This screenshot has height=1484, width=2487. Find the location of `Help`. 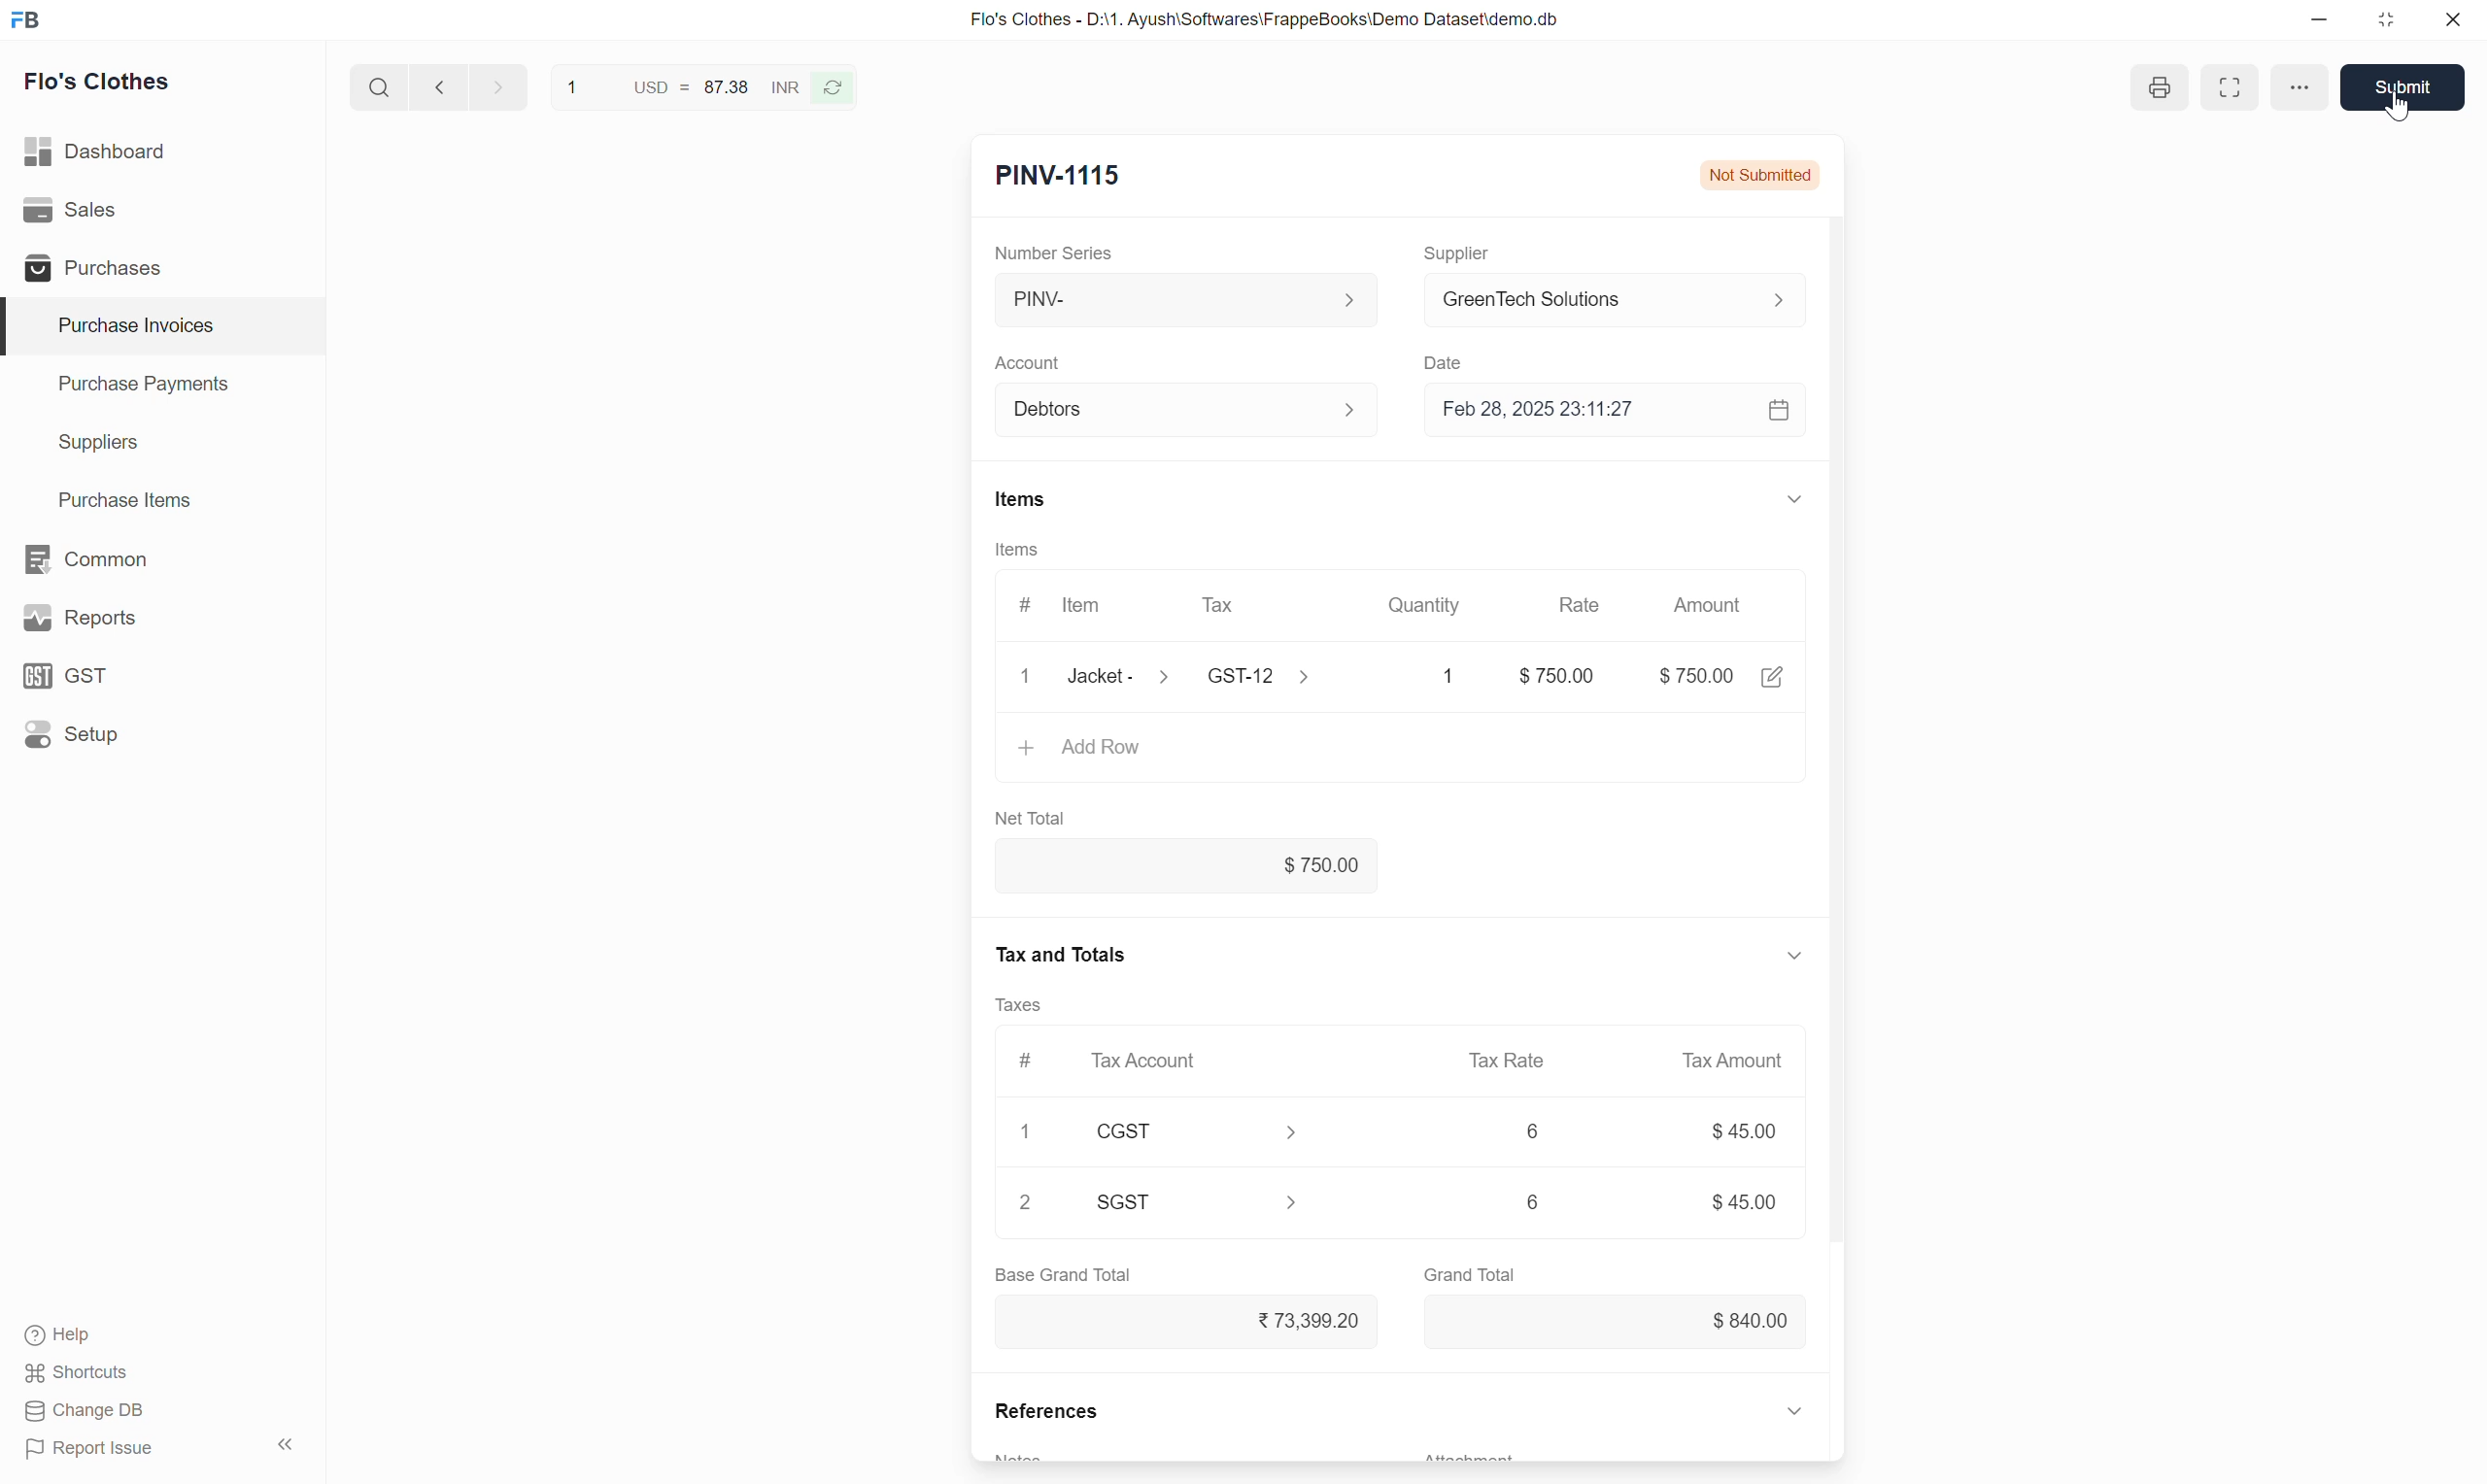

Help is located at coordinates (63, 1335).